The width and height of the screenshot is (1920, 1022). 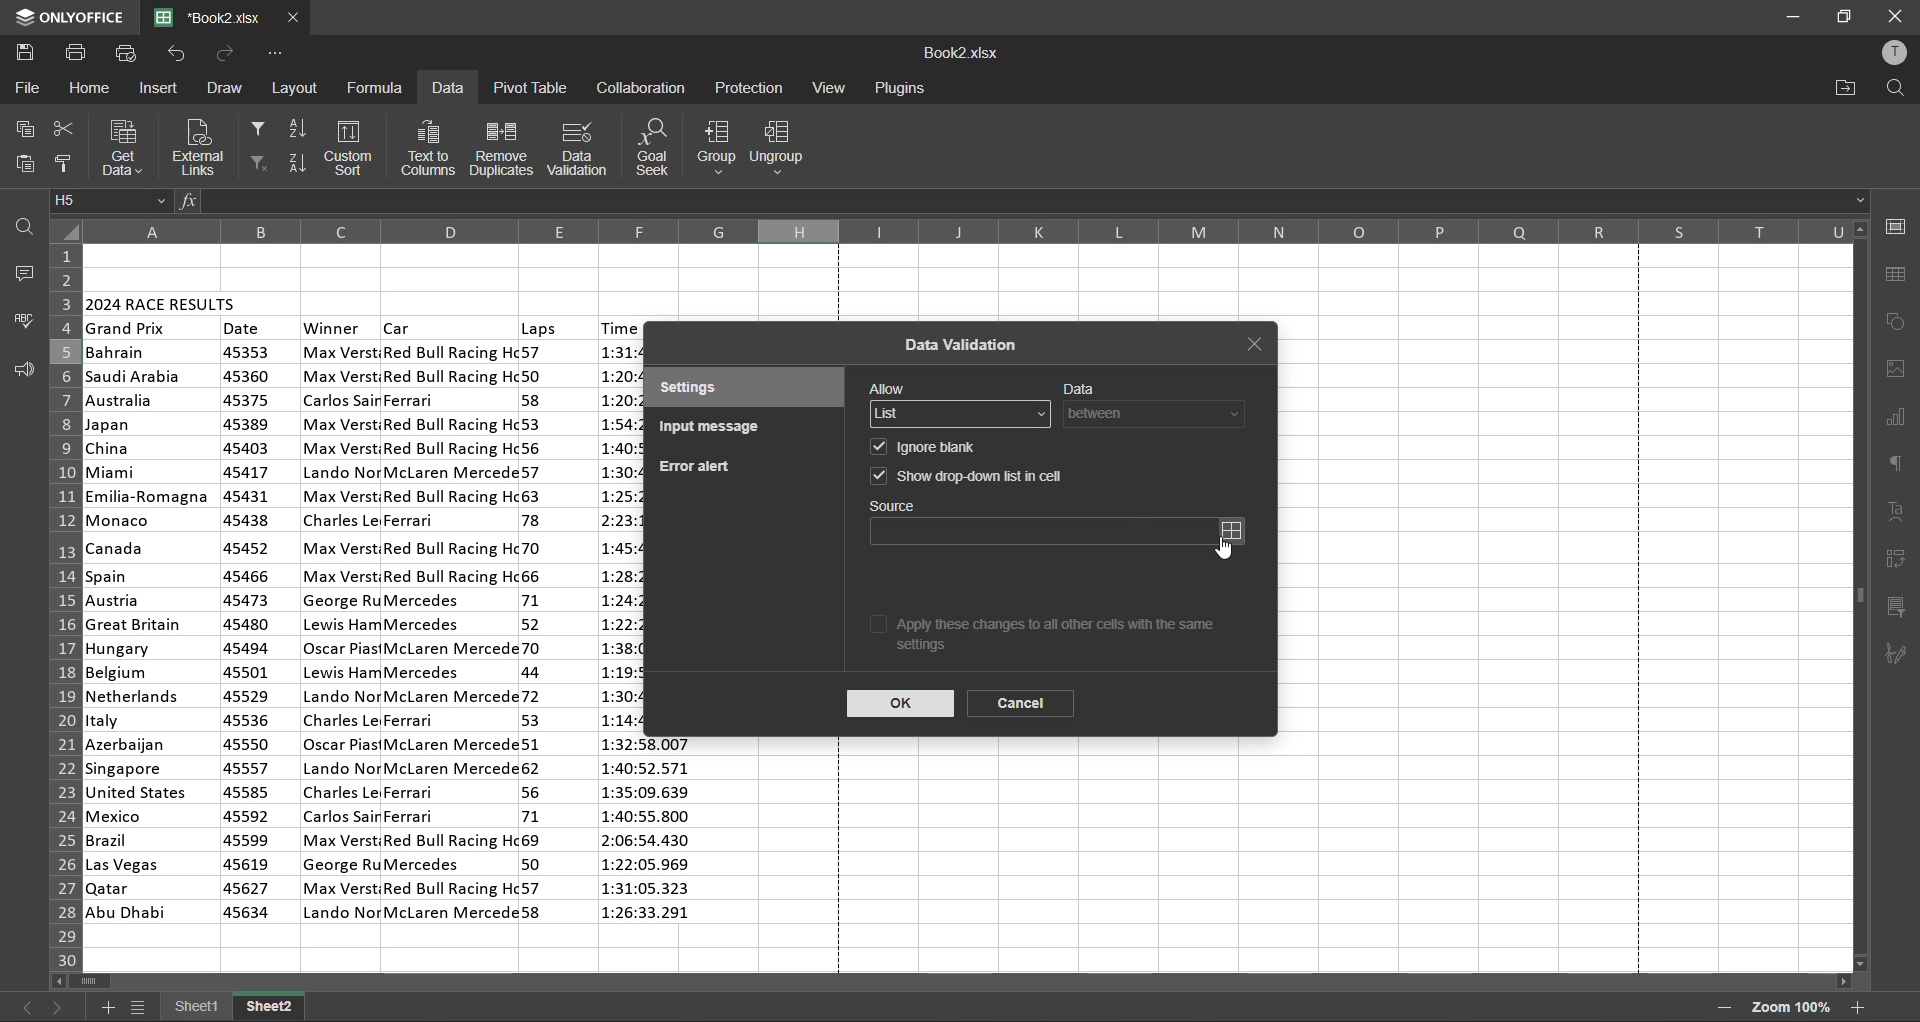 I want to click on data, so click(x=1159, y=415).